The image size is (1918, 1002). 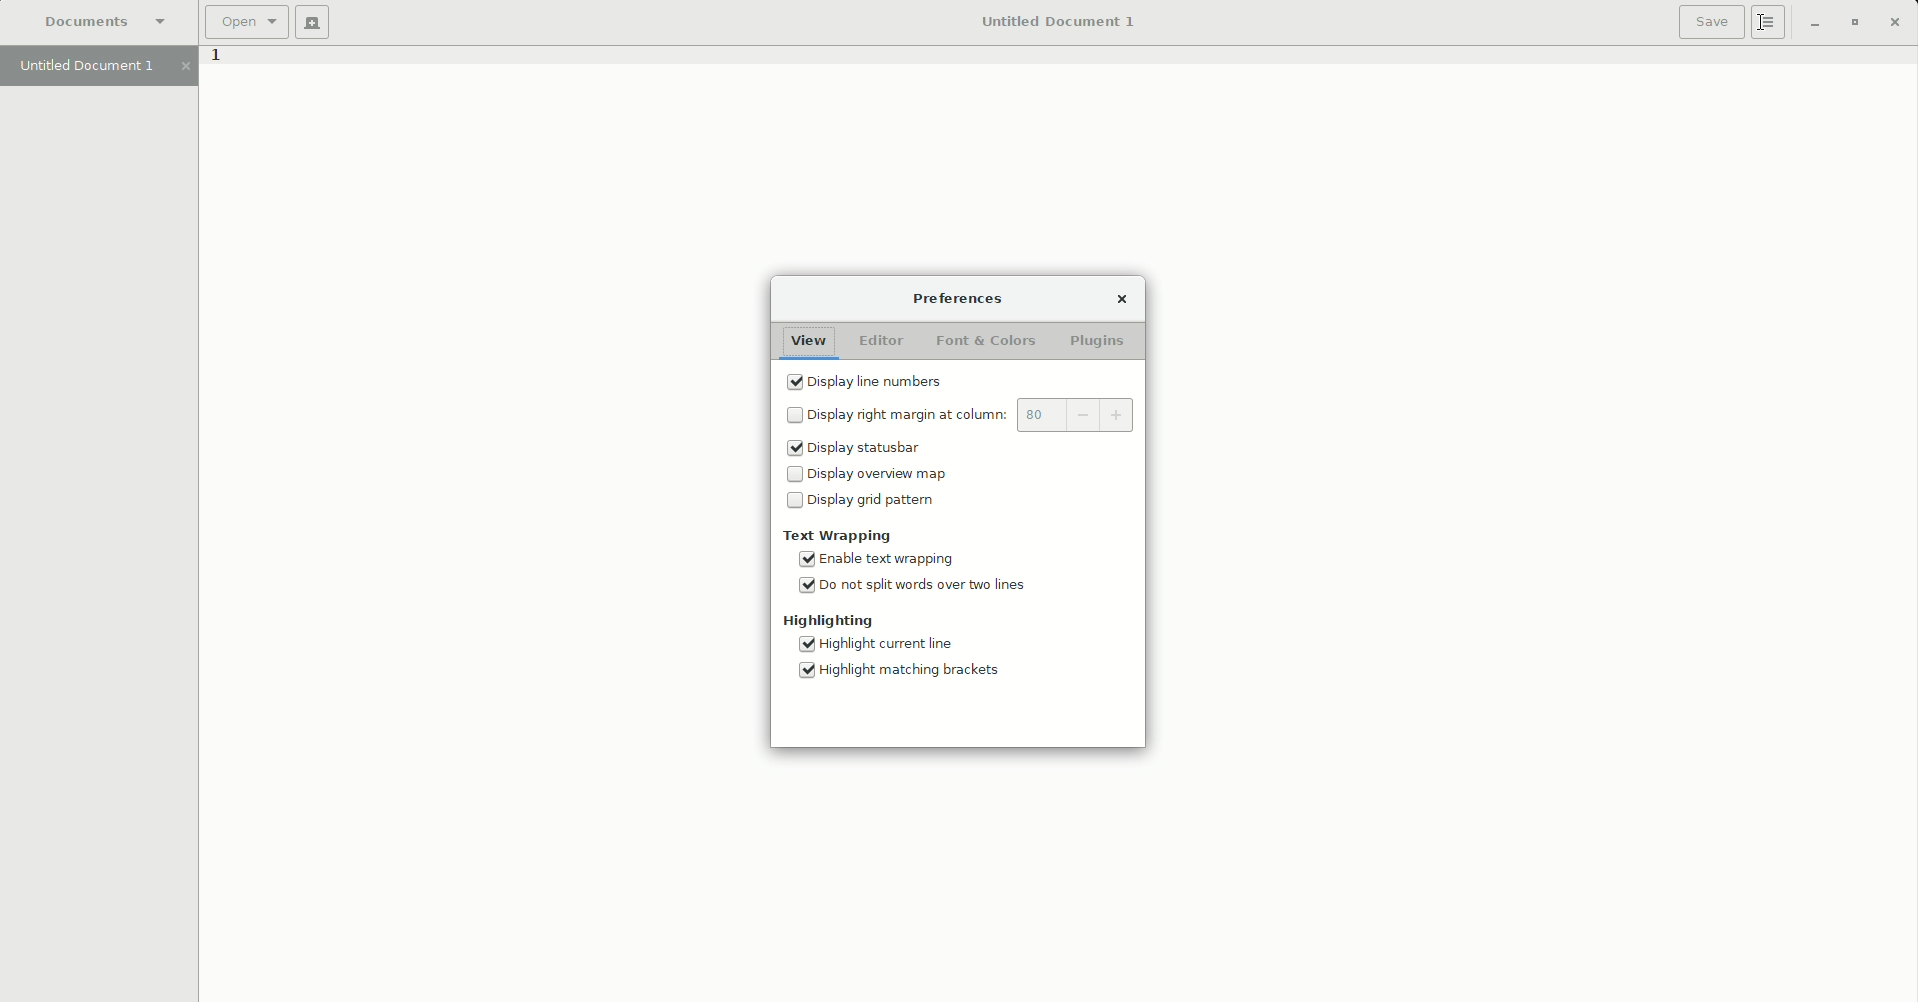 What do you see at coordinates (1055, 22) in the screenshot?
I see `Untitled Document 1` at bounding box center [1055, 22].